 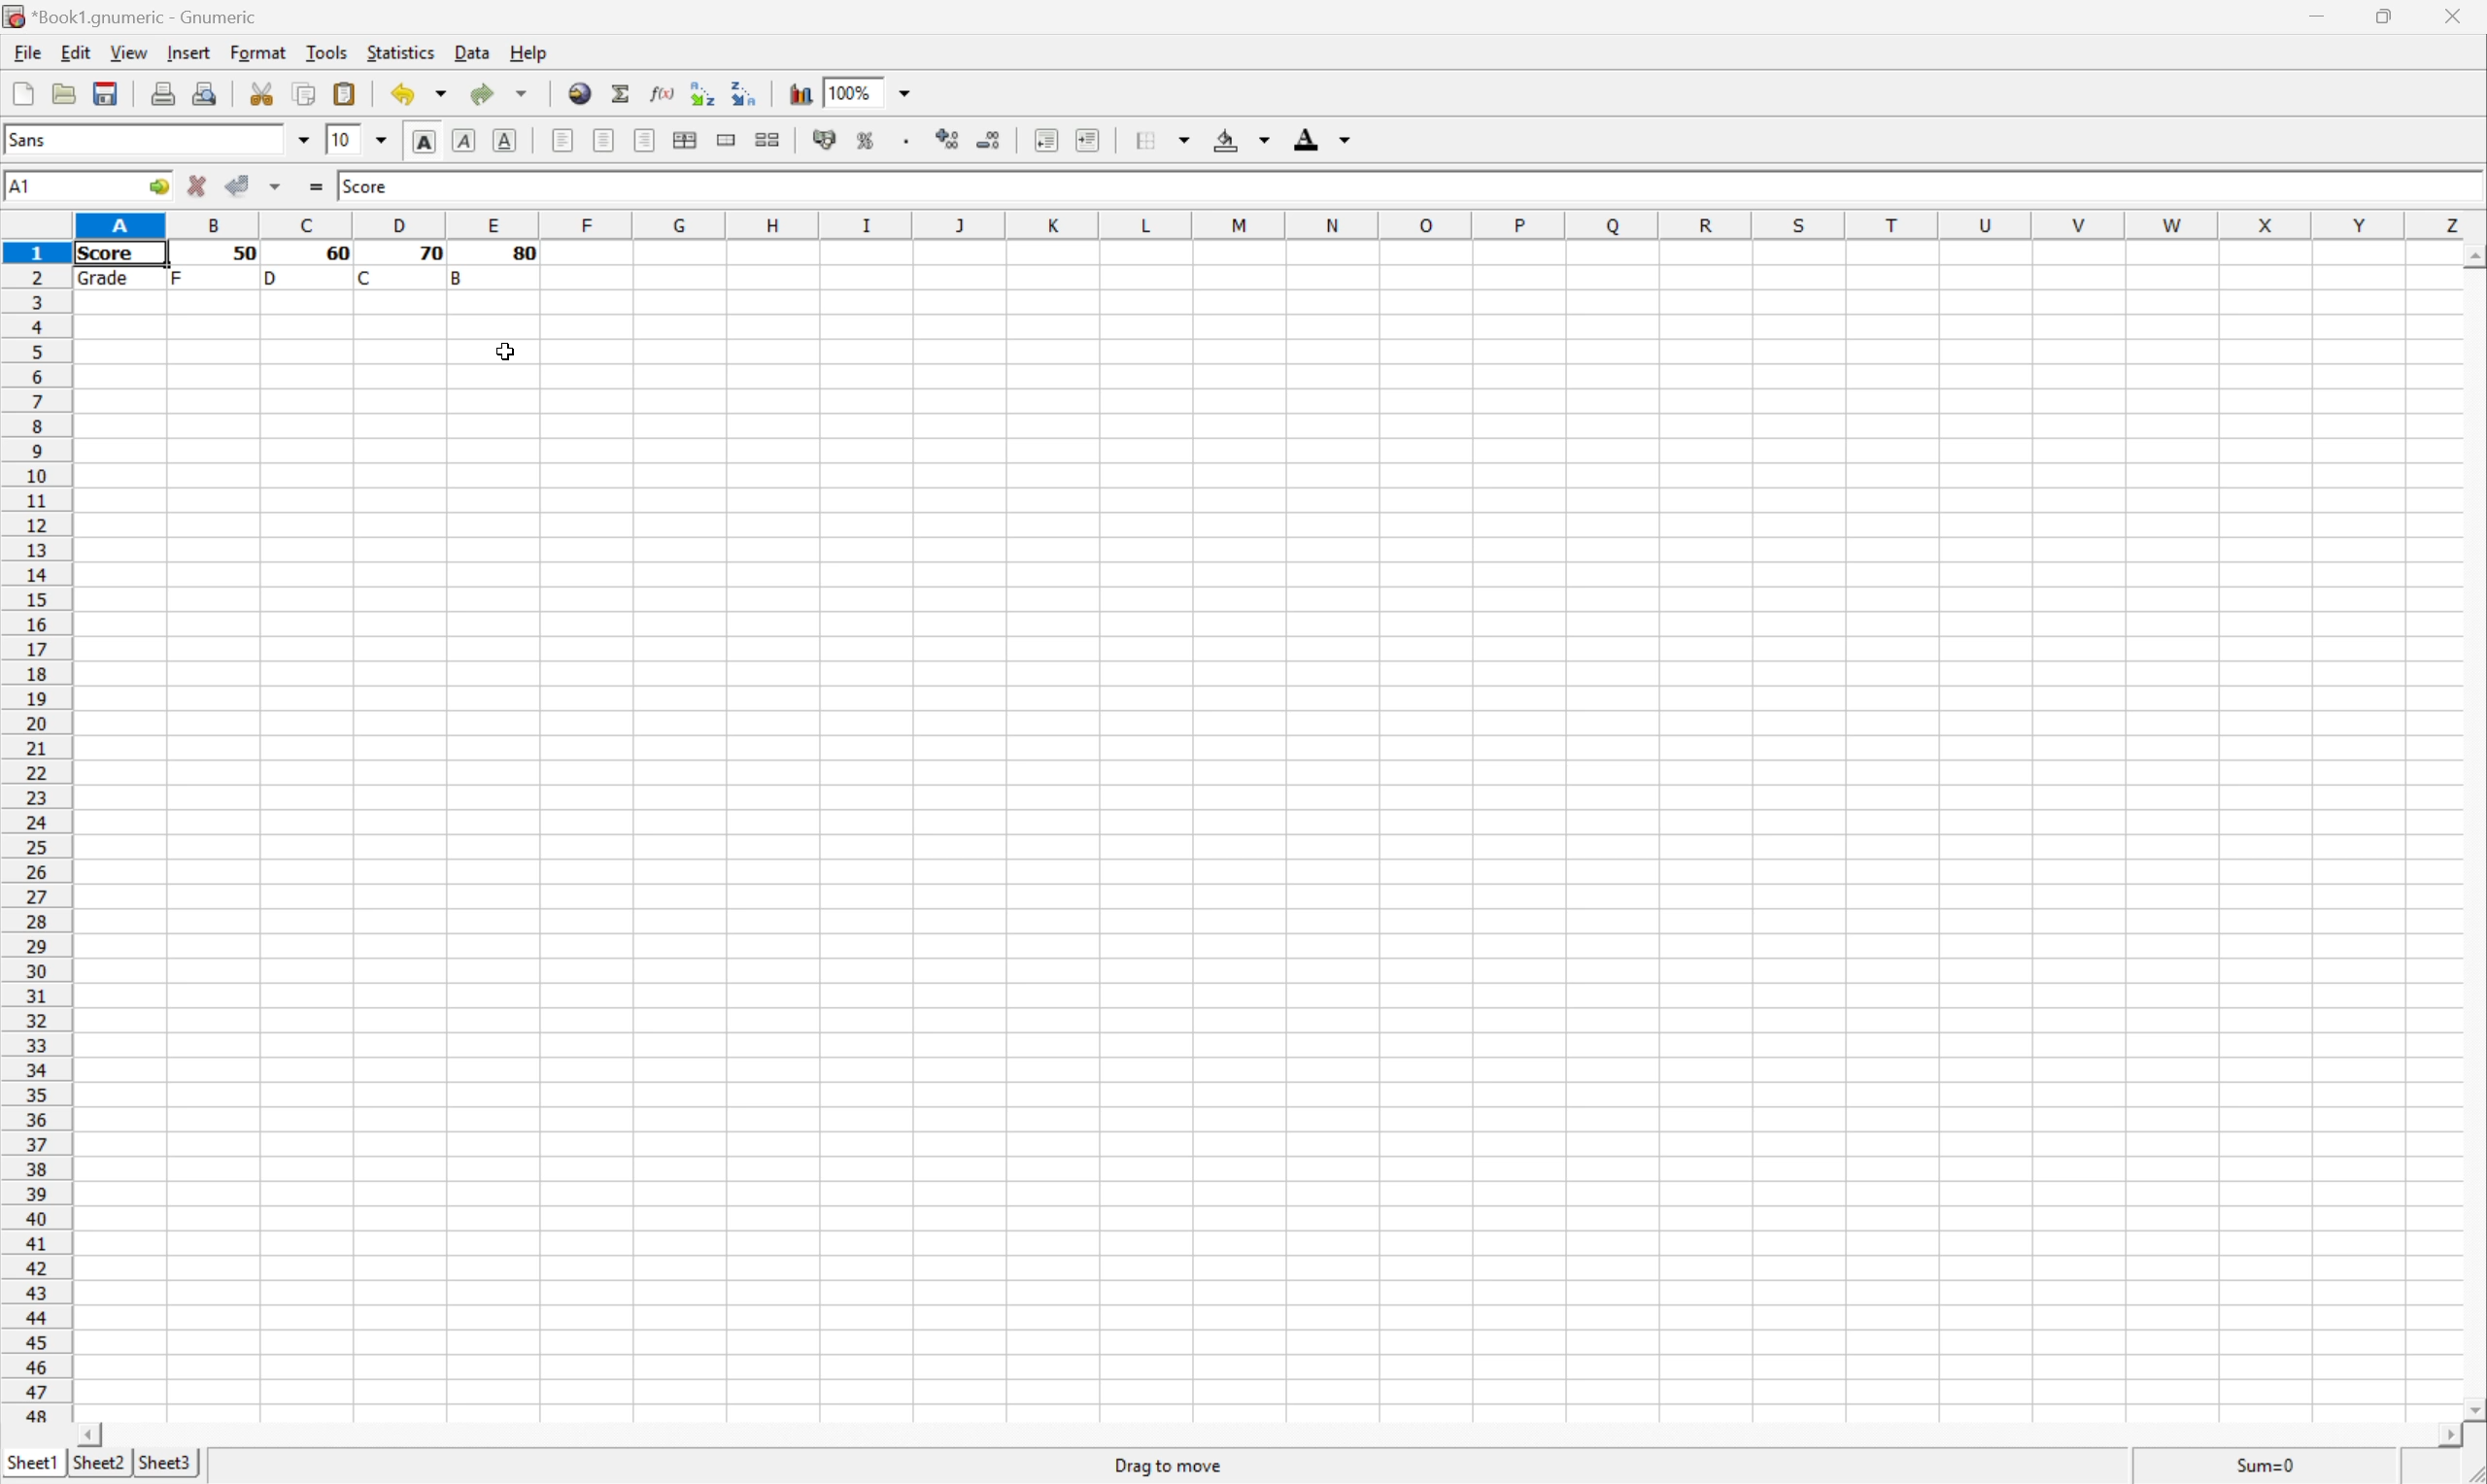 What do you see at coordinates (112, 254) in the screenshot?
I see `Score` at bounding box center [112, 254].